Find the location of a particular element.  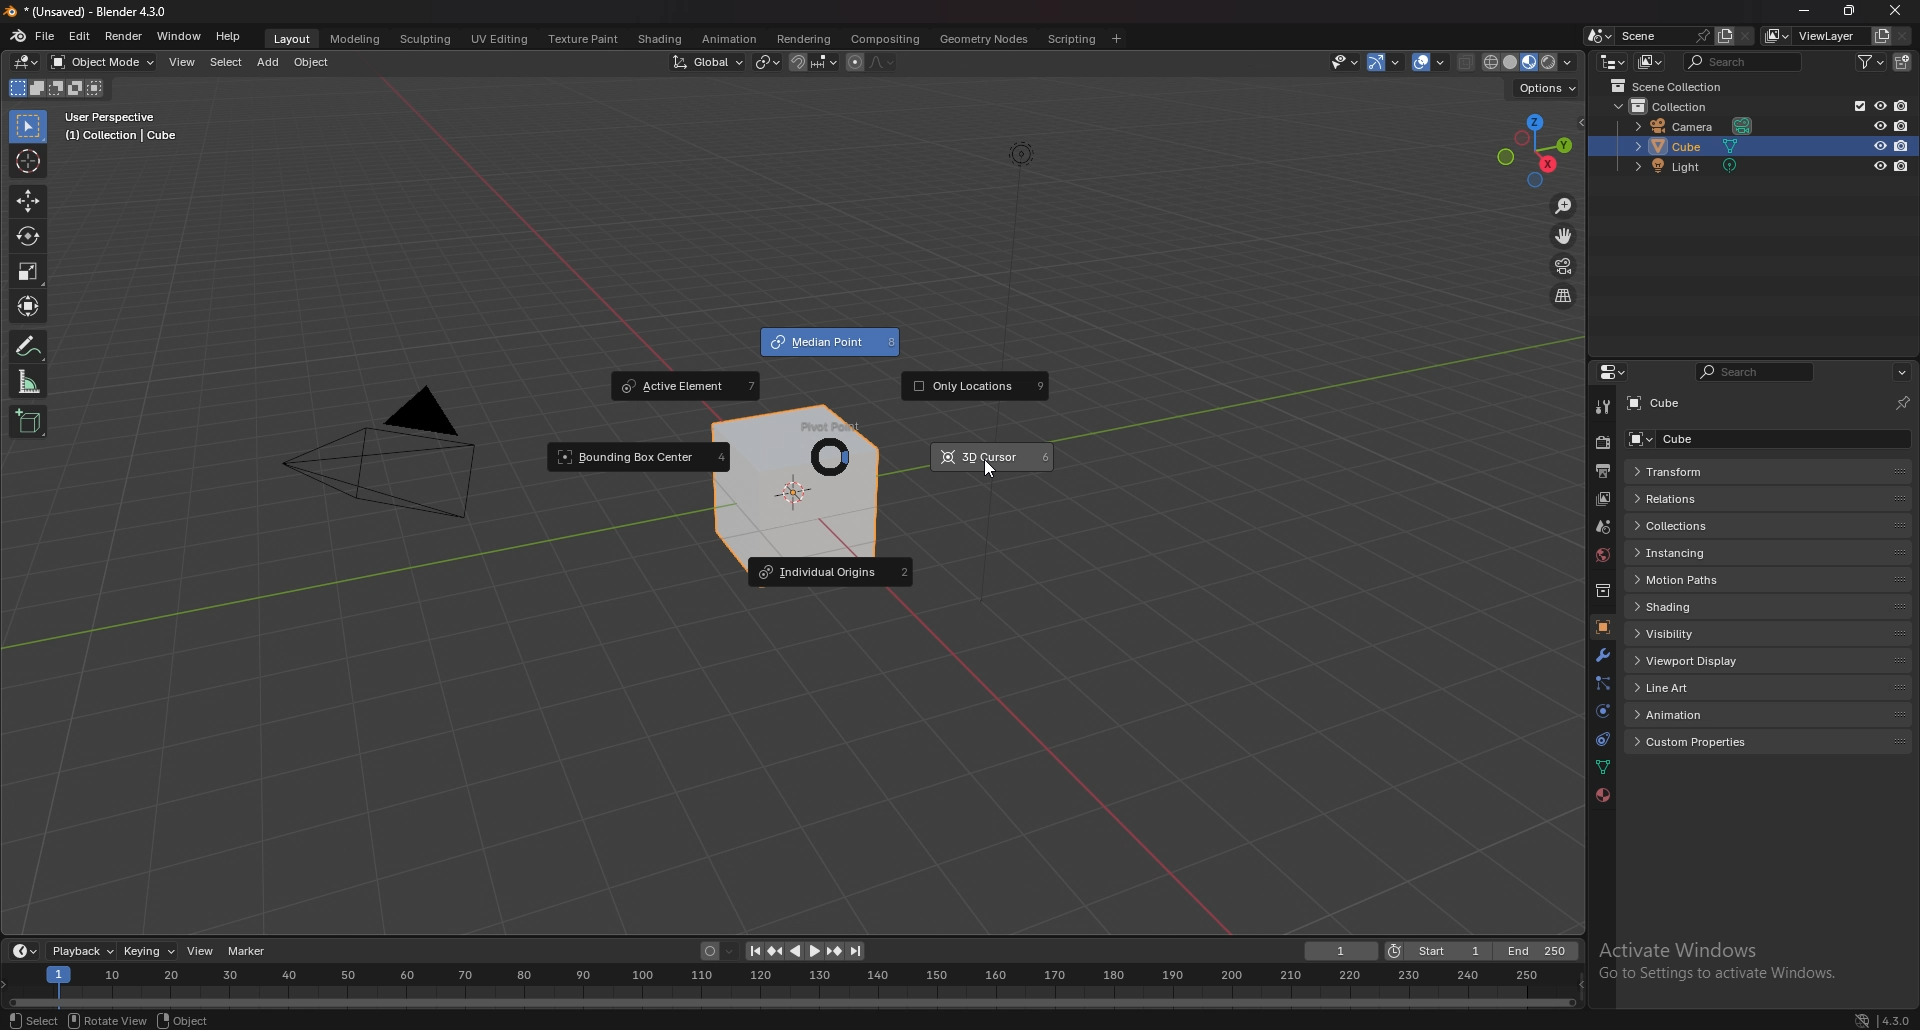

transform is located at coordinates (27, 304).